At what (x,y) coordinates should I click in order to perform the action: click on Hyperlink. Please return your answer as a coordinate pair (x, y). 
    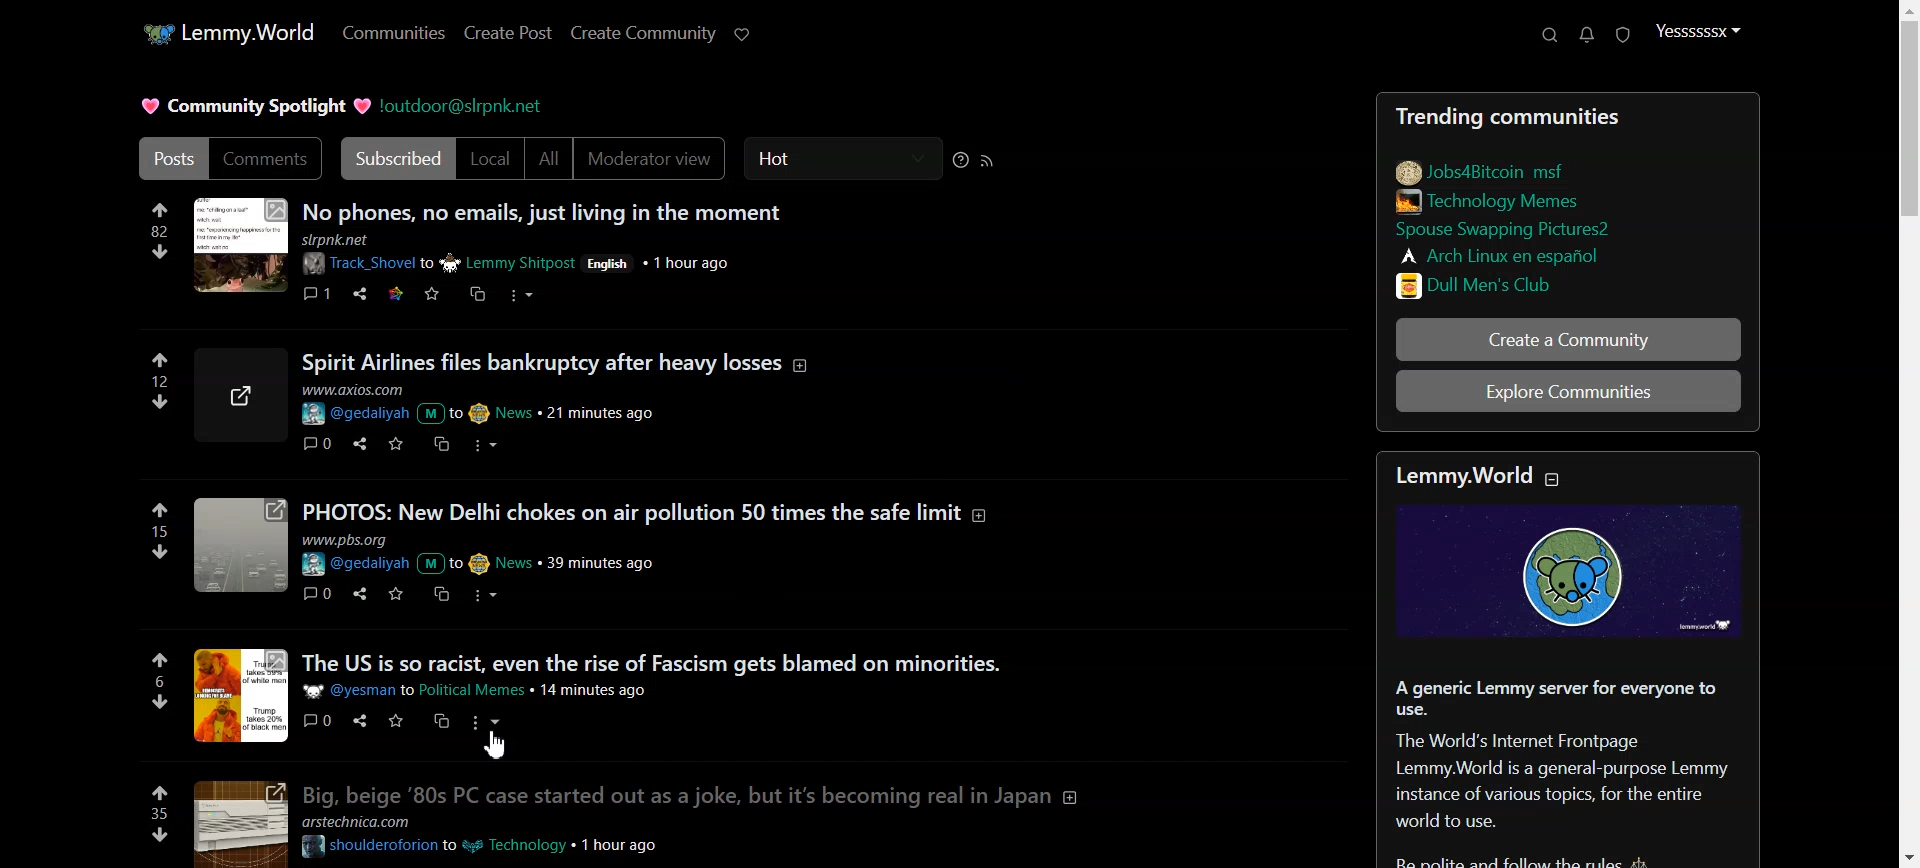
    Looking at the image, I should click on (464, 105).